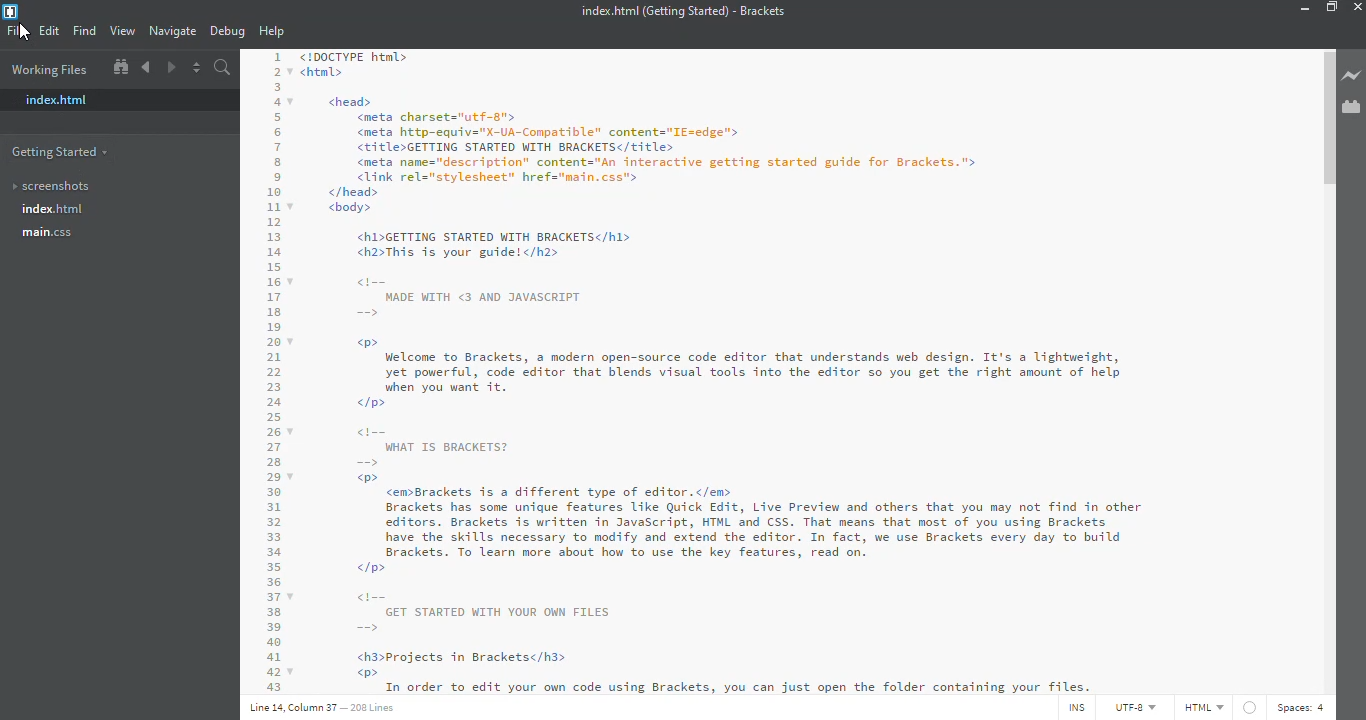 The width and height of the screenshot is (1366, 720). Describe the element at coordinates (29, 33) in the screenshot. I see `cursor` at that location.